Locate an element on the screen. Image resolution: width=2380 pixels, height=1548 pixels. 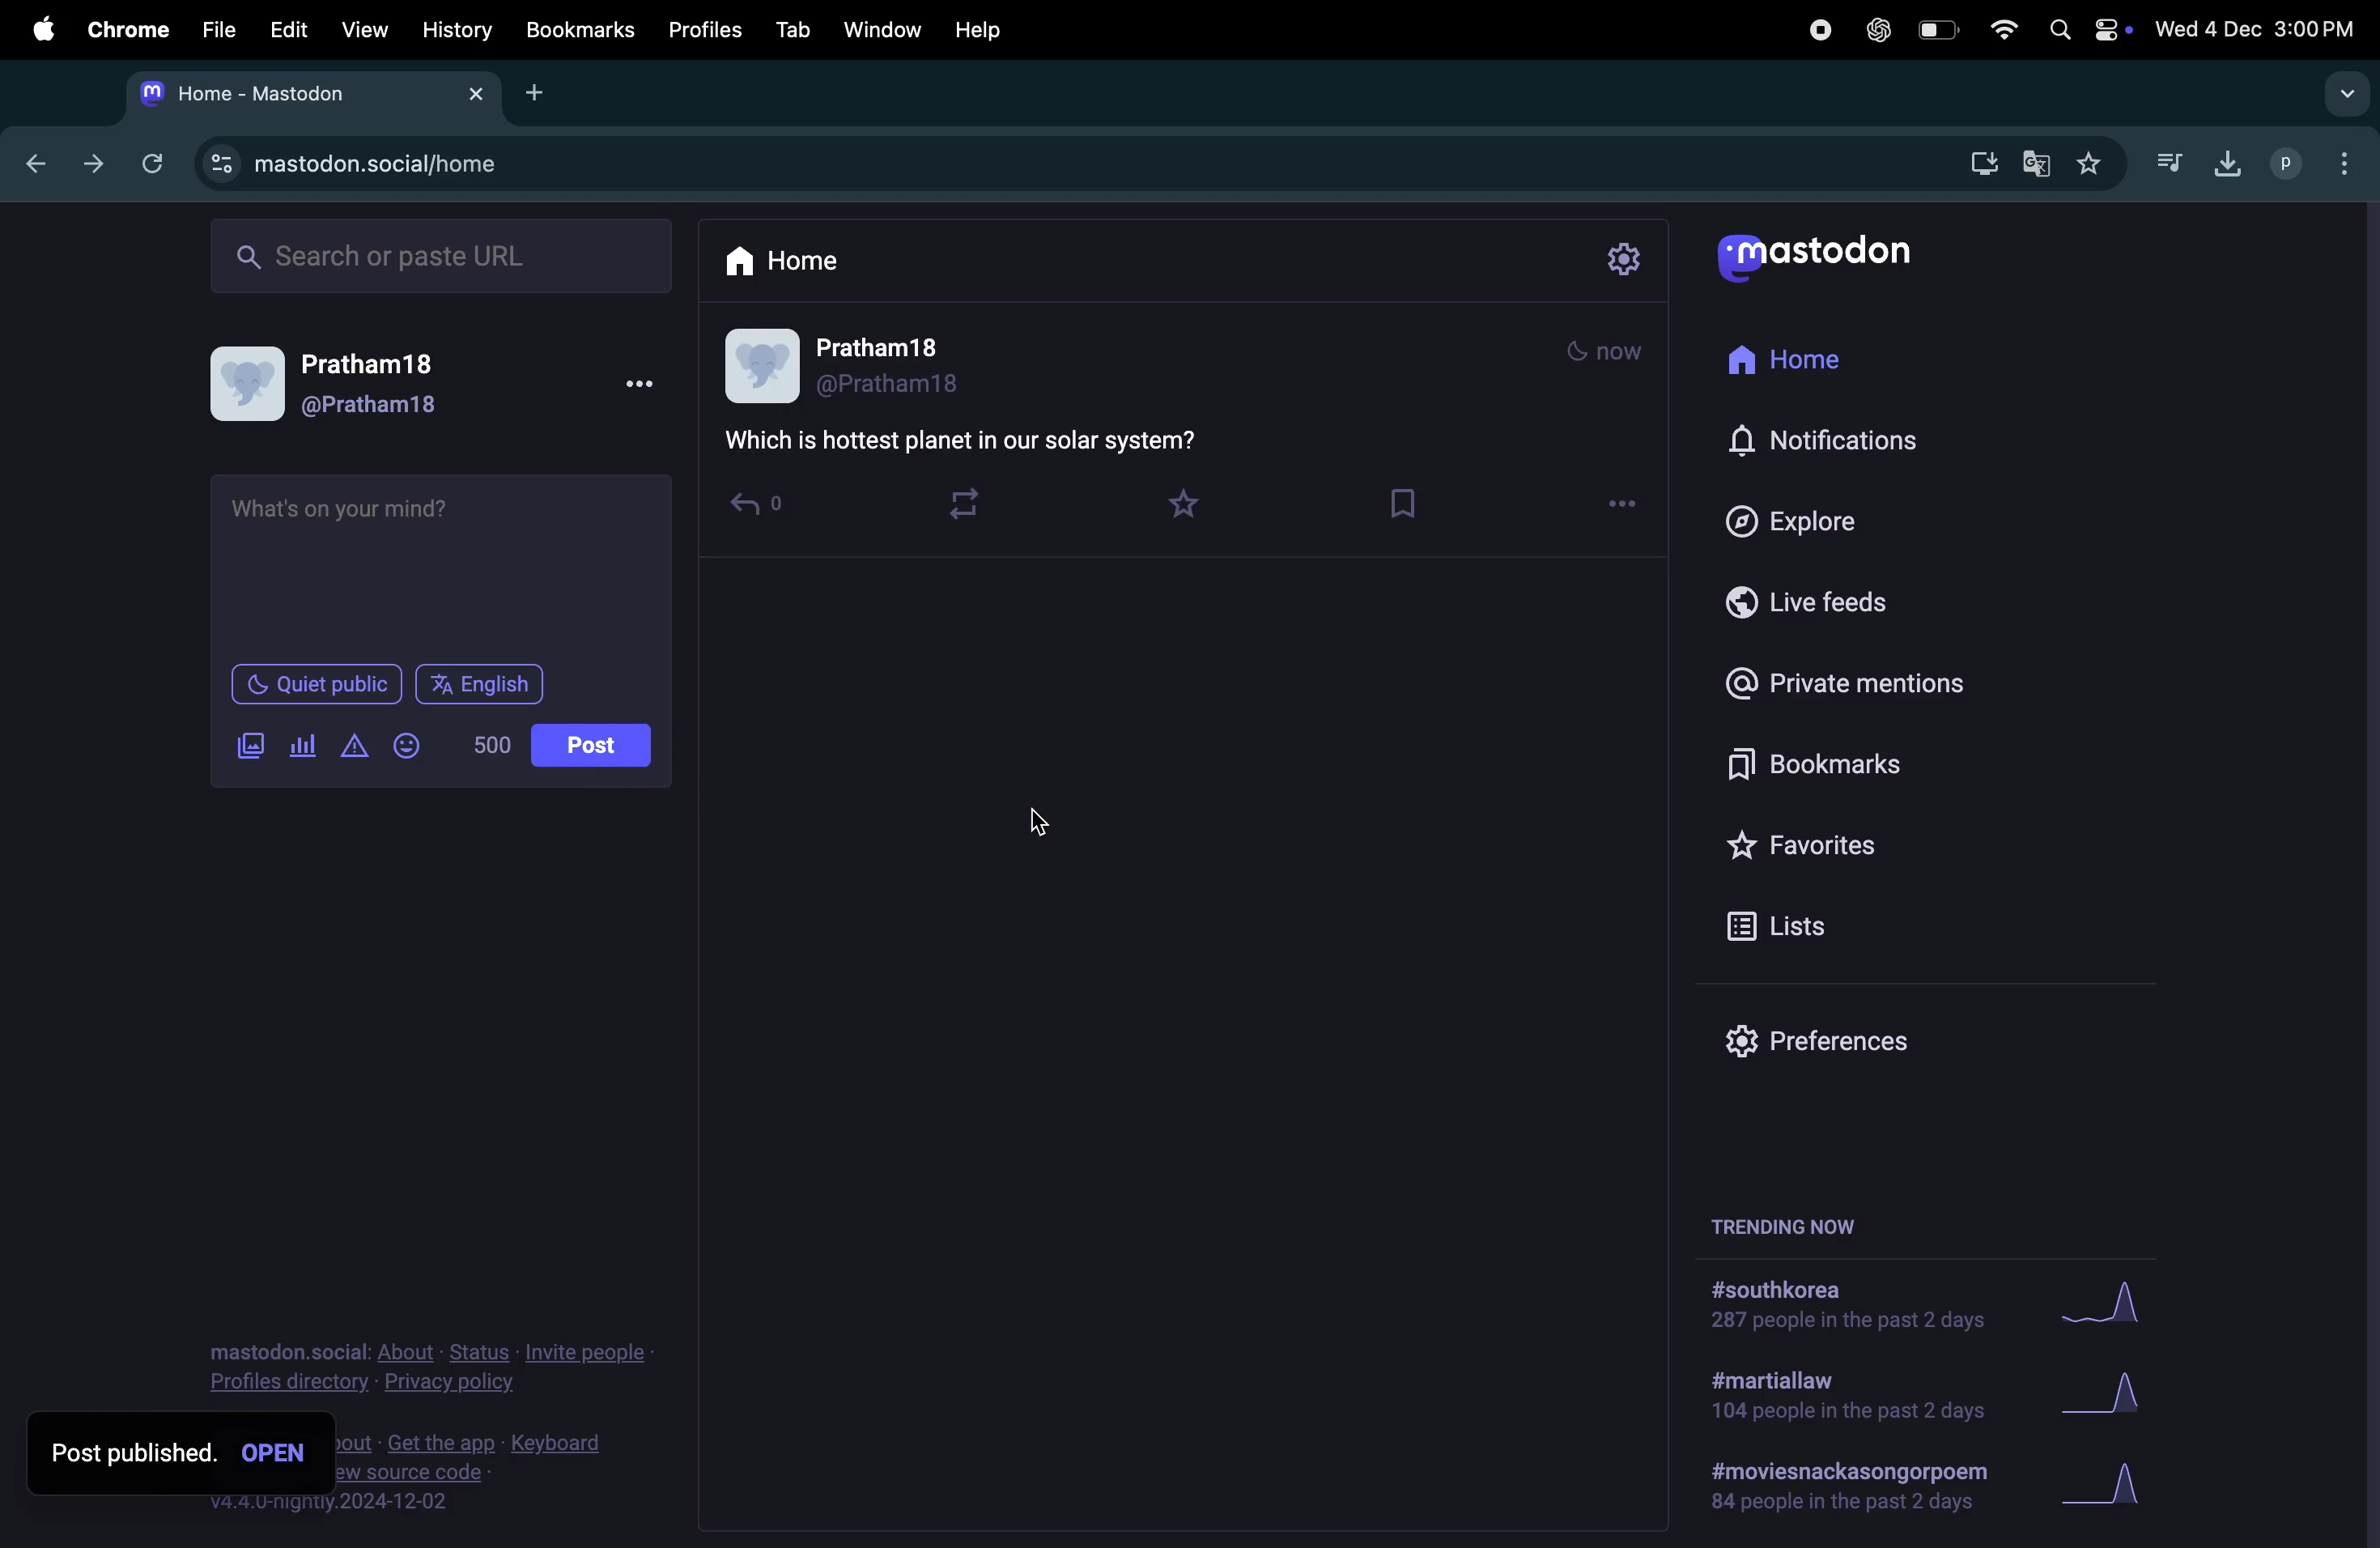
wifi is located at coordinates (2000, 32).